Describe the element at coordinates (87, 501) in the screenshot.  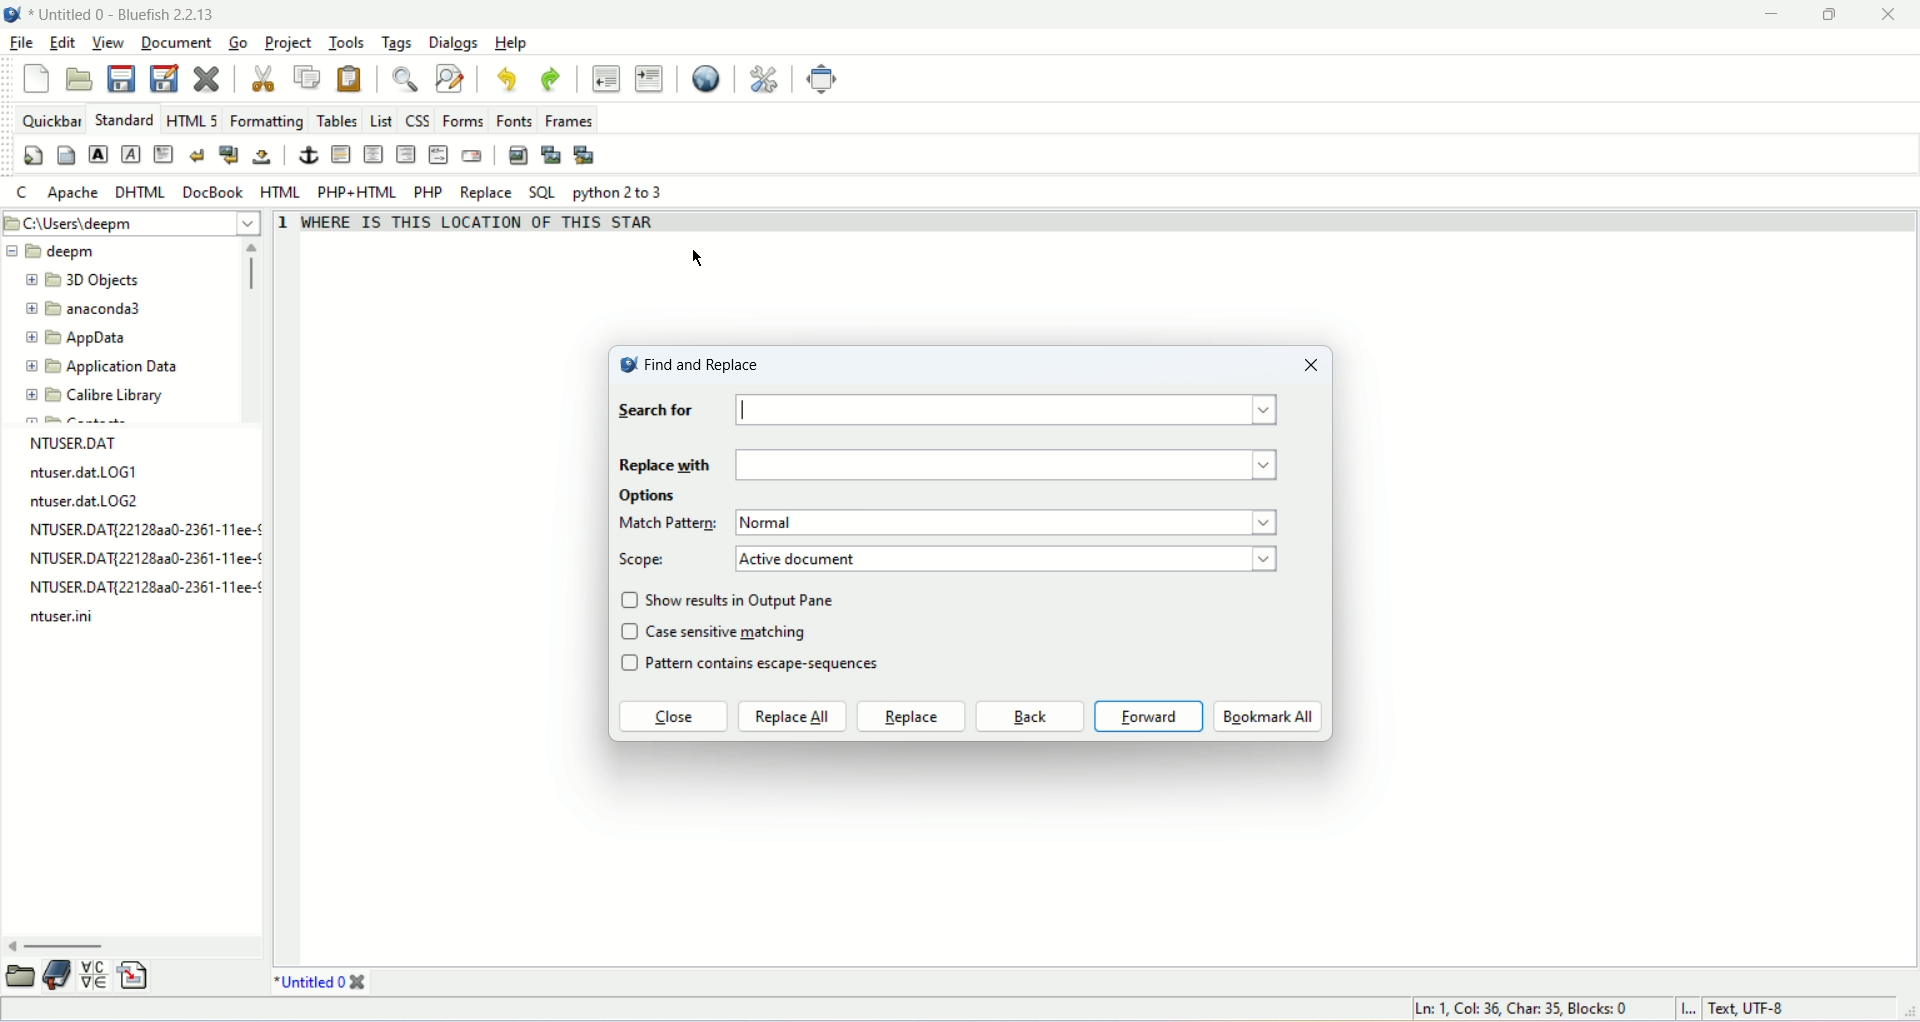
I see `ntuser.dat LOG2` at that location.